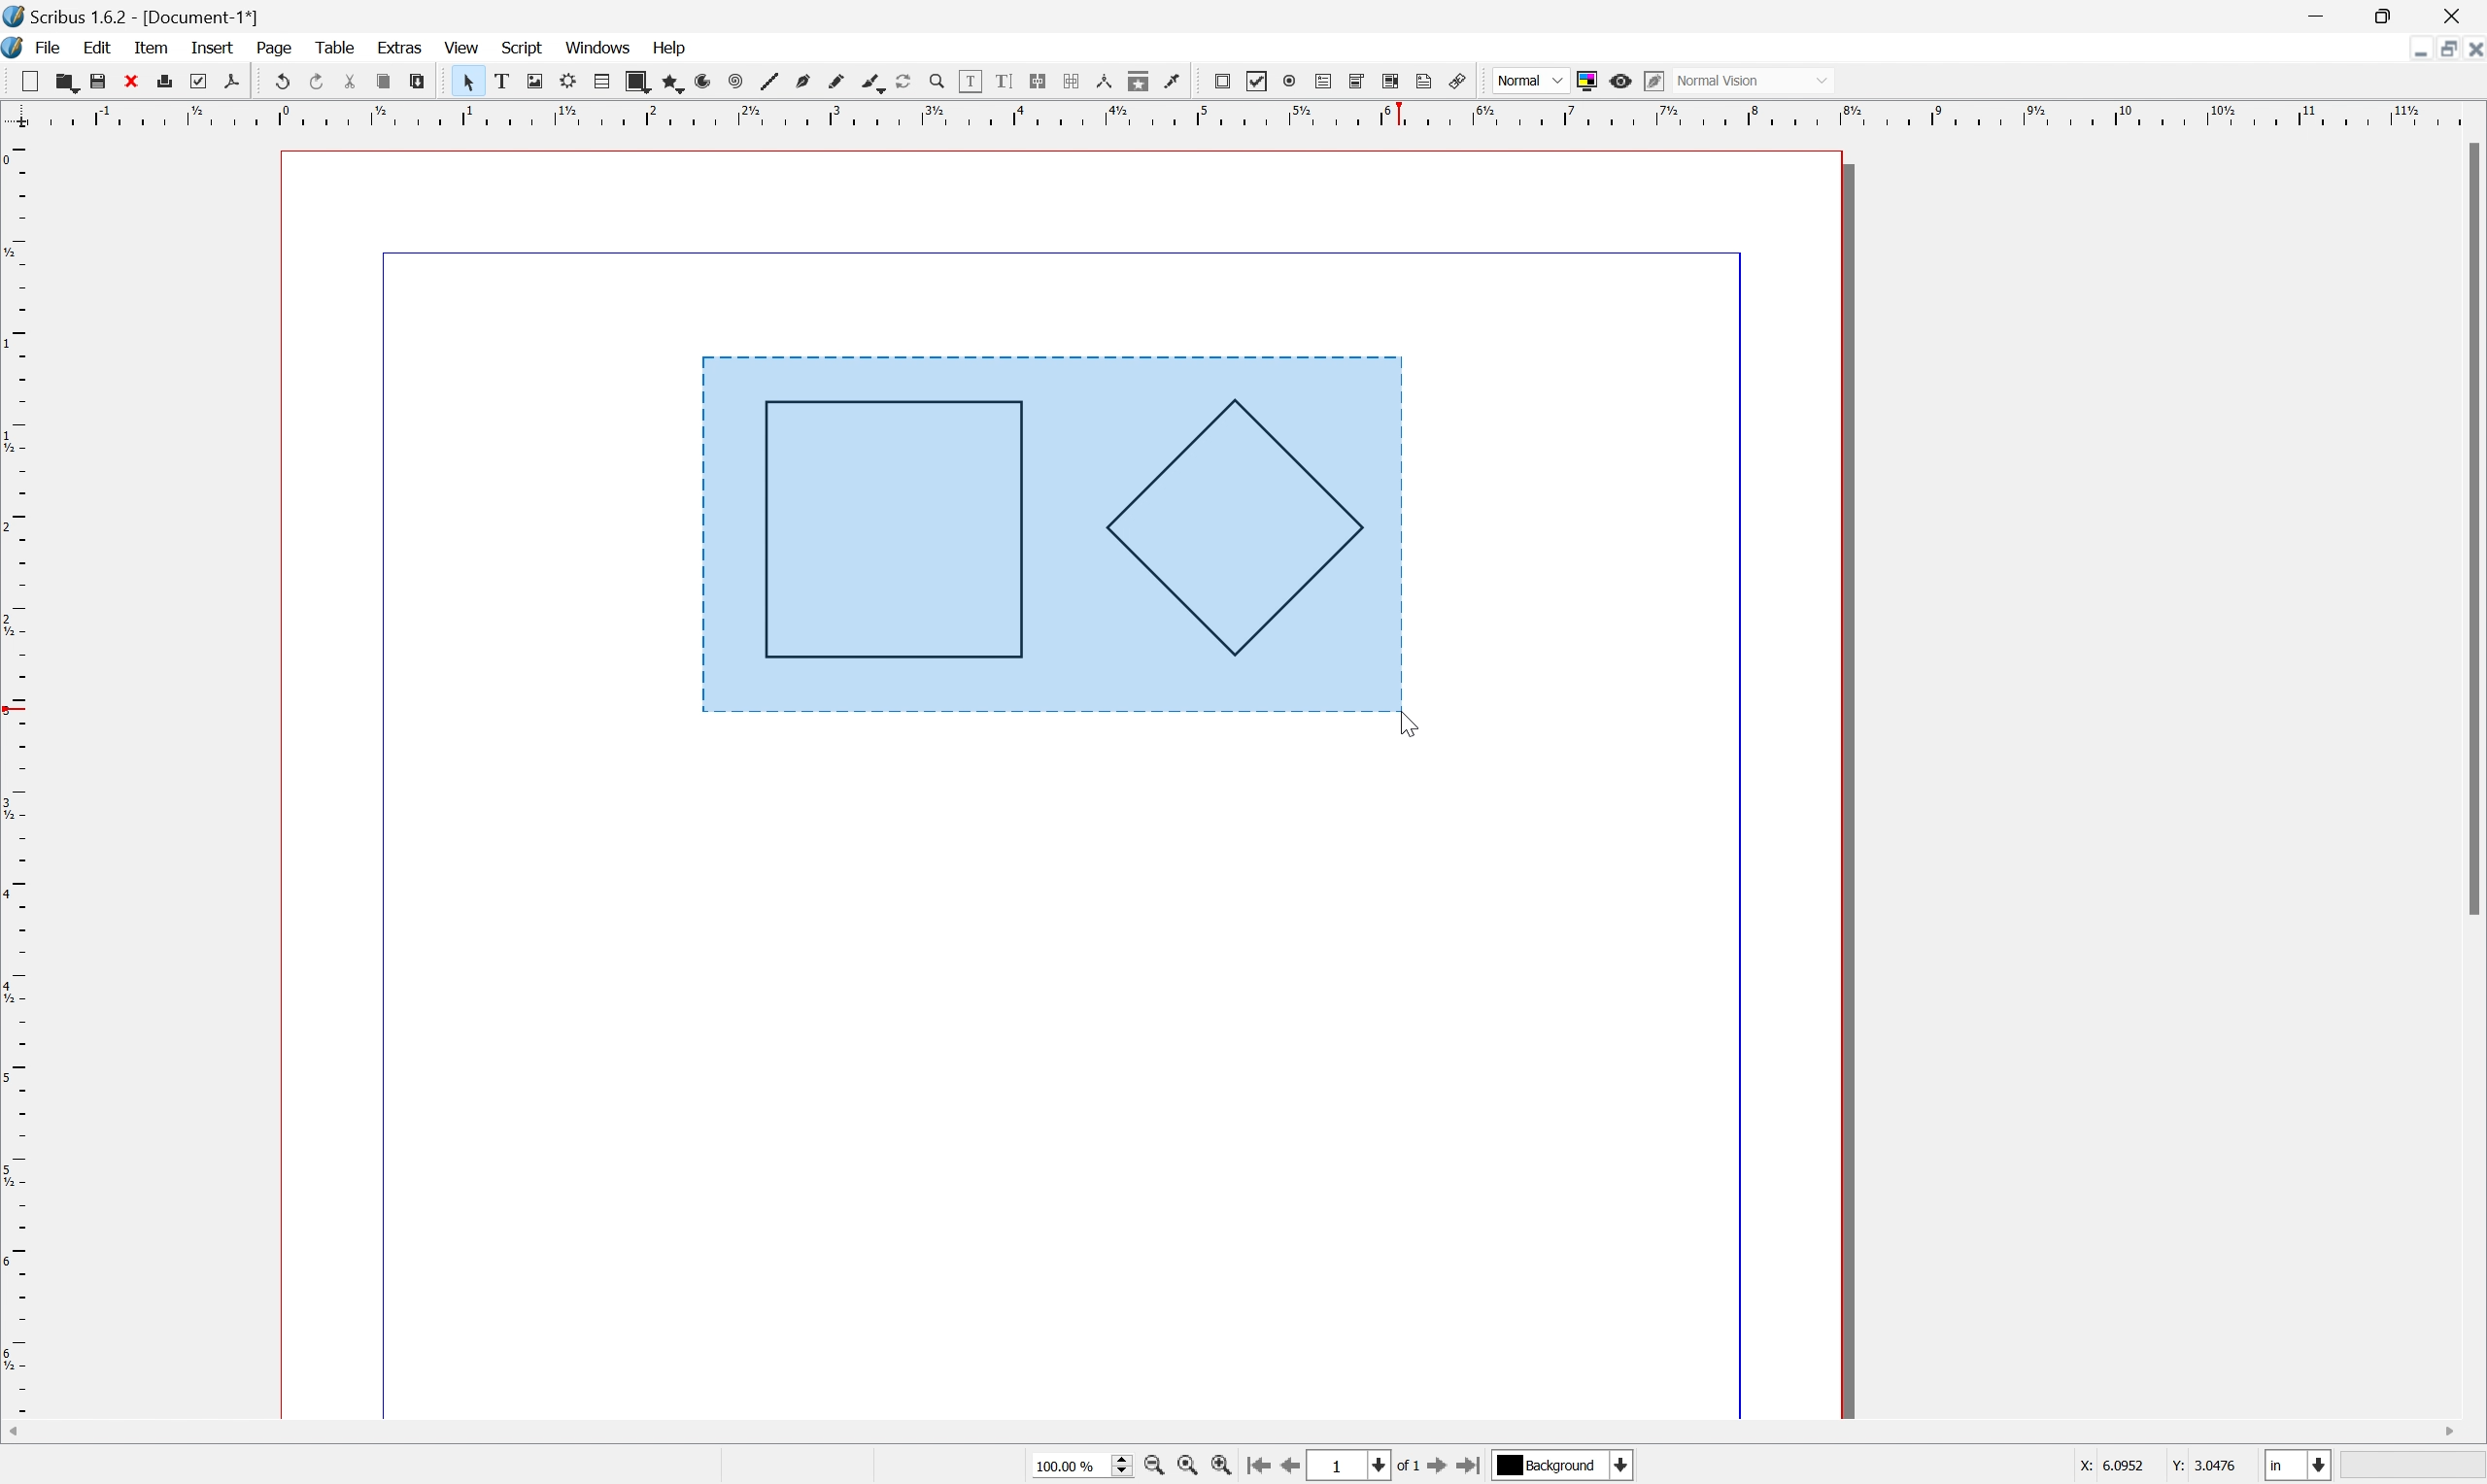  Describe the element at coordinates (1289, 1467) in the screenshot. I see `Go to previous page` at that location.